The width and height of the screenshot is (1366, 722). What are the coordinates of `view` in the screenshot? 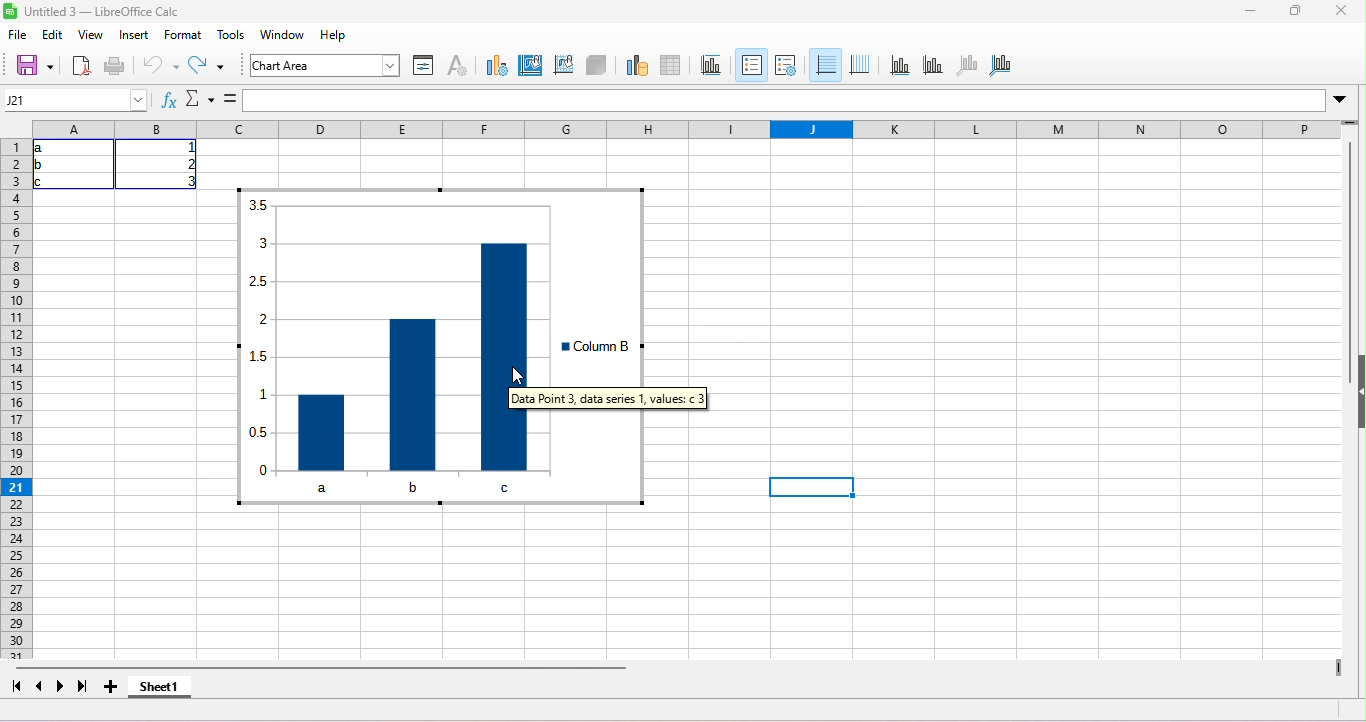 It's located at (94, 34).